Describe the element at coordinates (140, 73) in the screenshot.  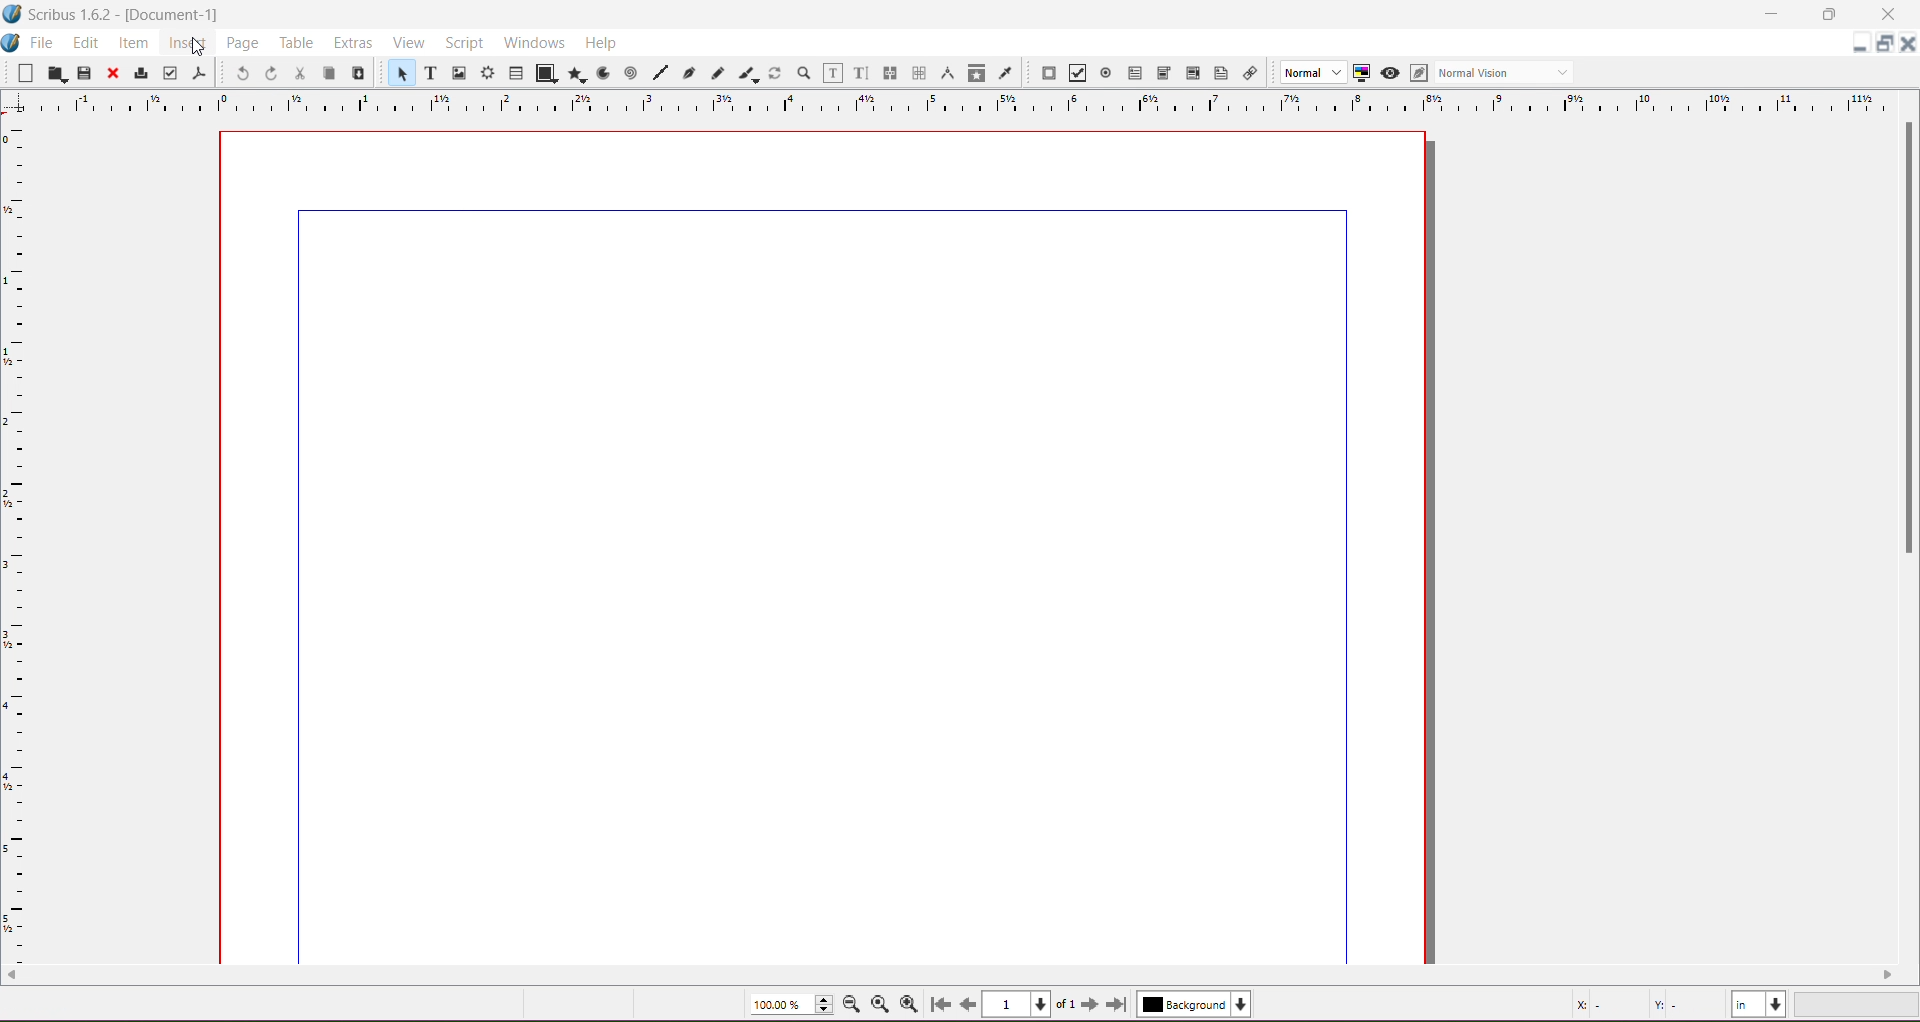
I see `Print` at that location.